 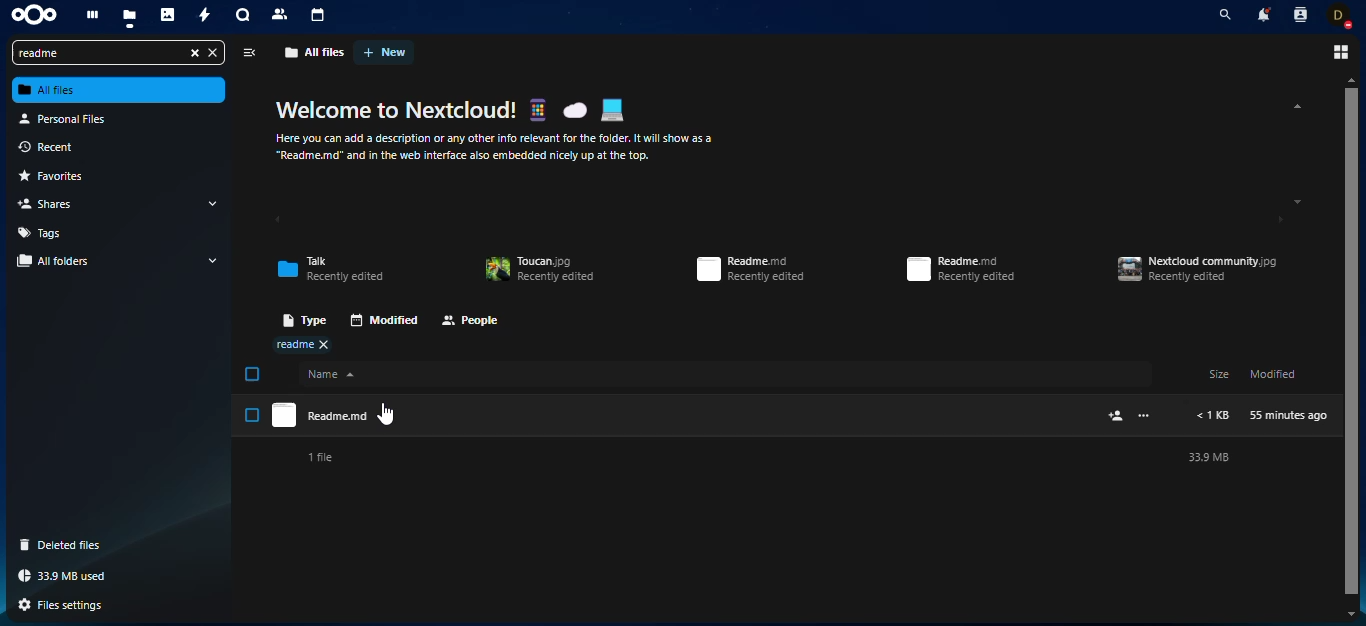 I want to click on scroll bar, so click(x=1351, y=342).